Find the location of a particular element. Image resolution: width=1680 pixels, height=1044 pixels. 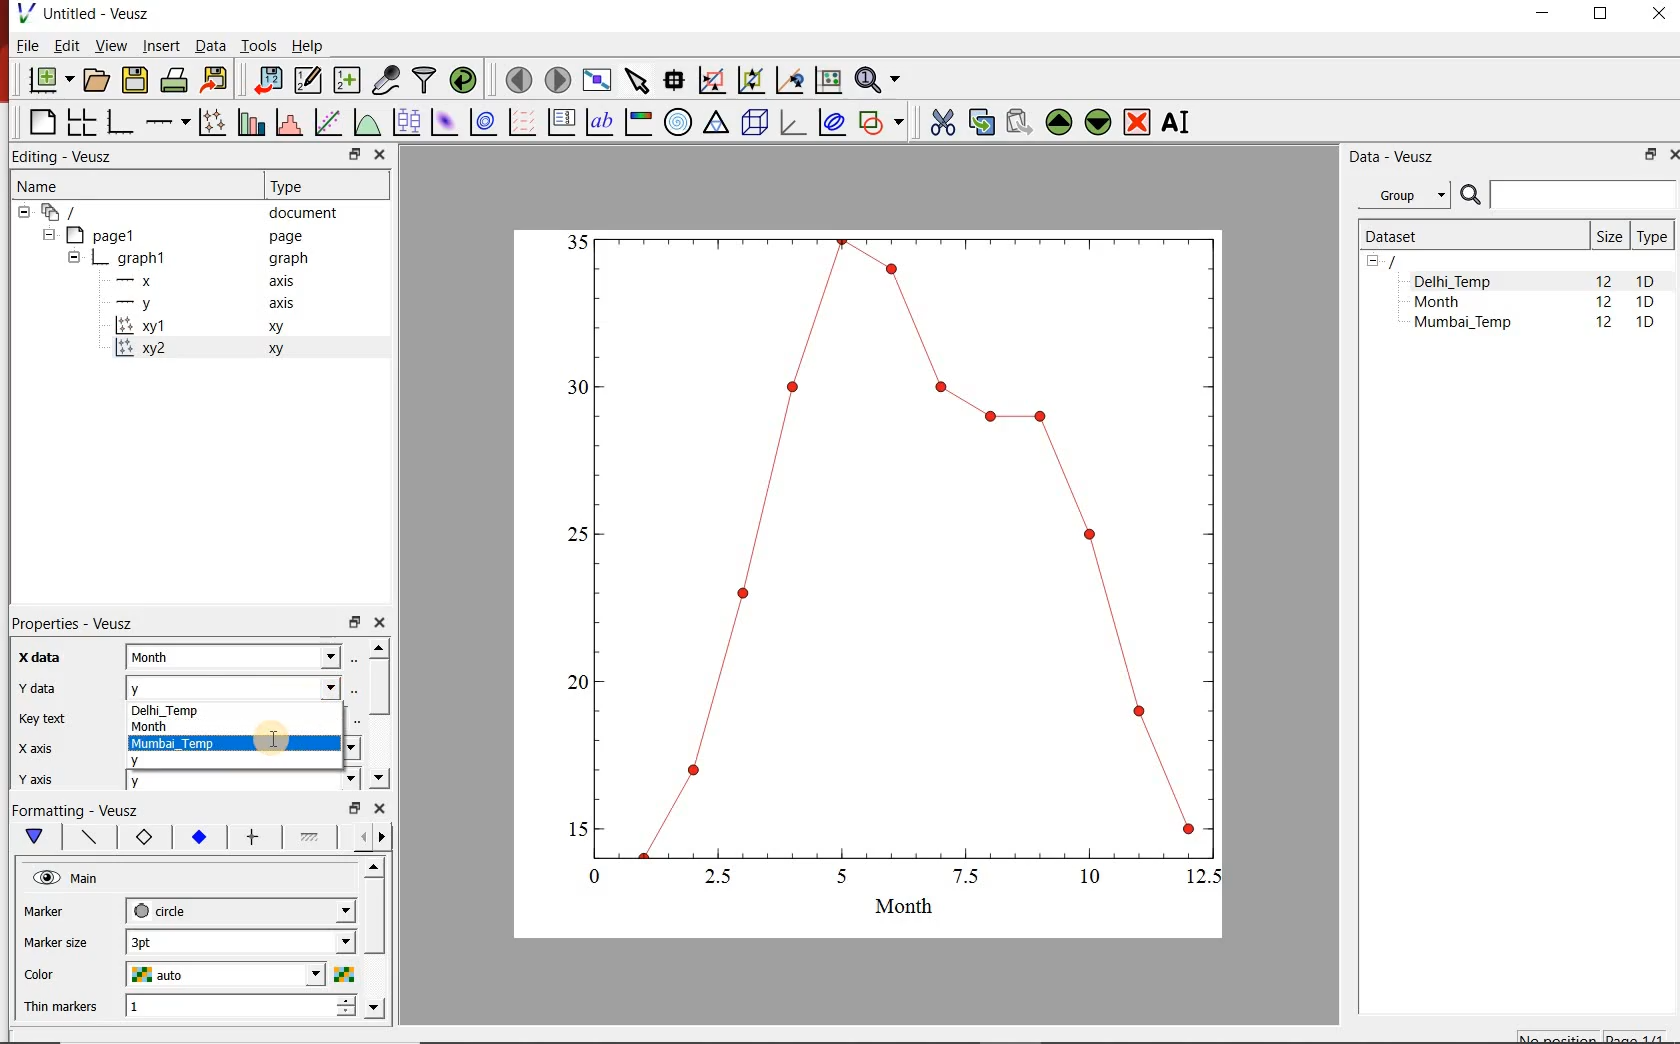

image color bar is located at coordinates (638, 122).